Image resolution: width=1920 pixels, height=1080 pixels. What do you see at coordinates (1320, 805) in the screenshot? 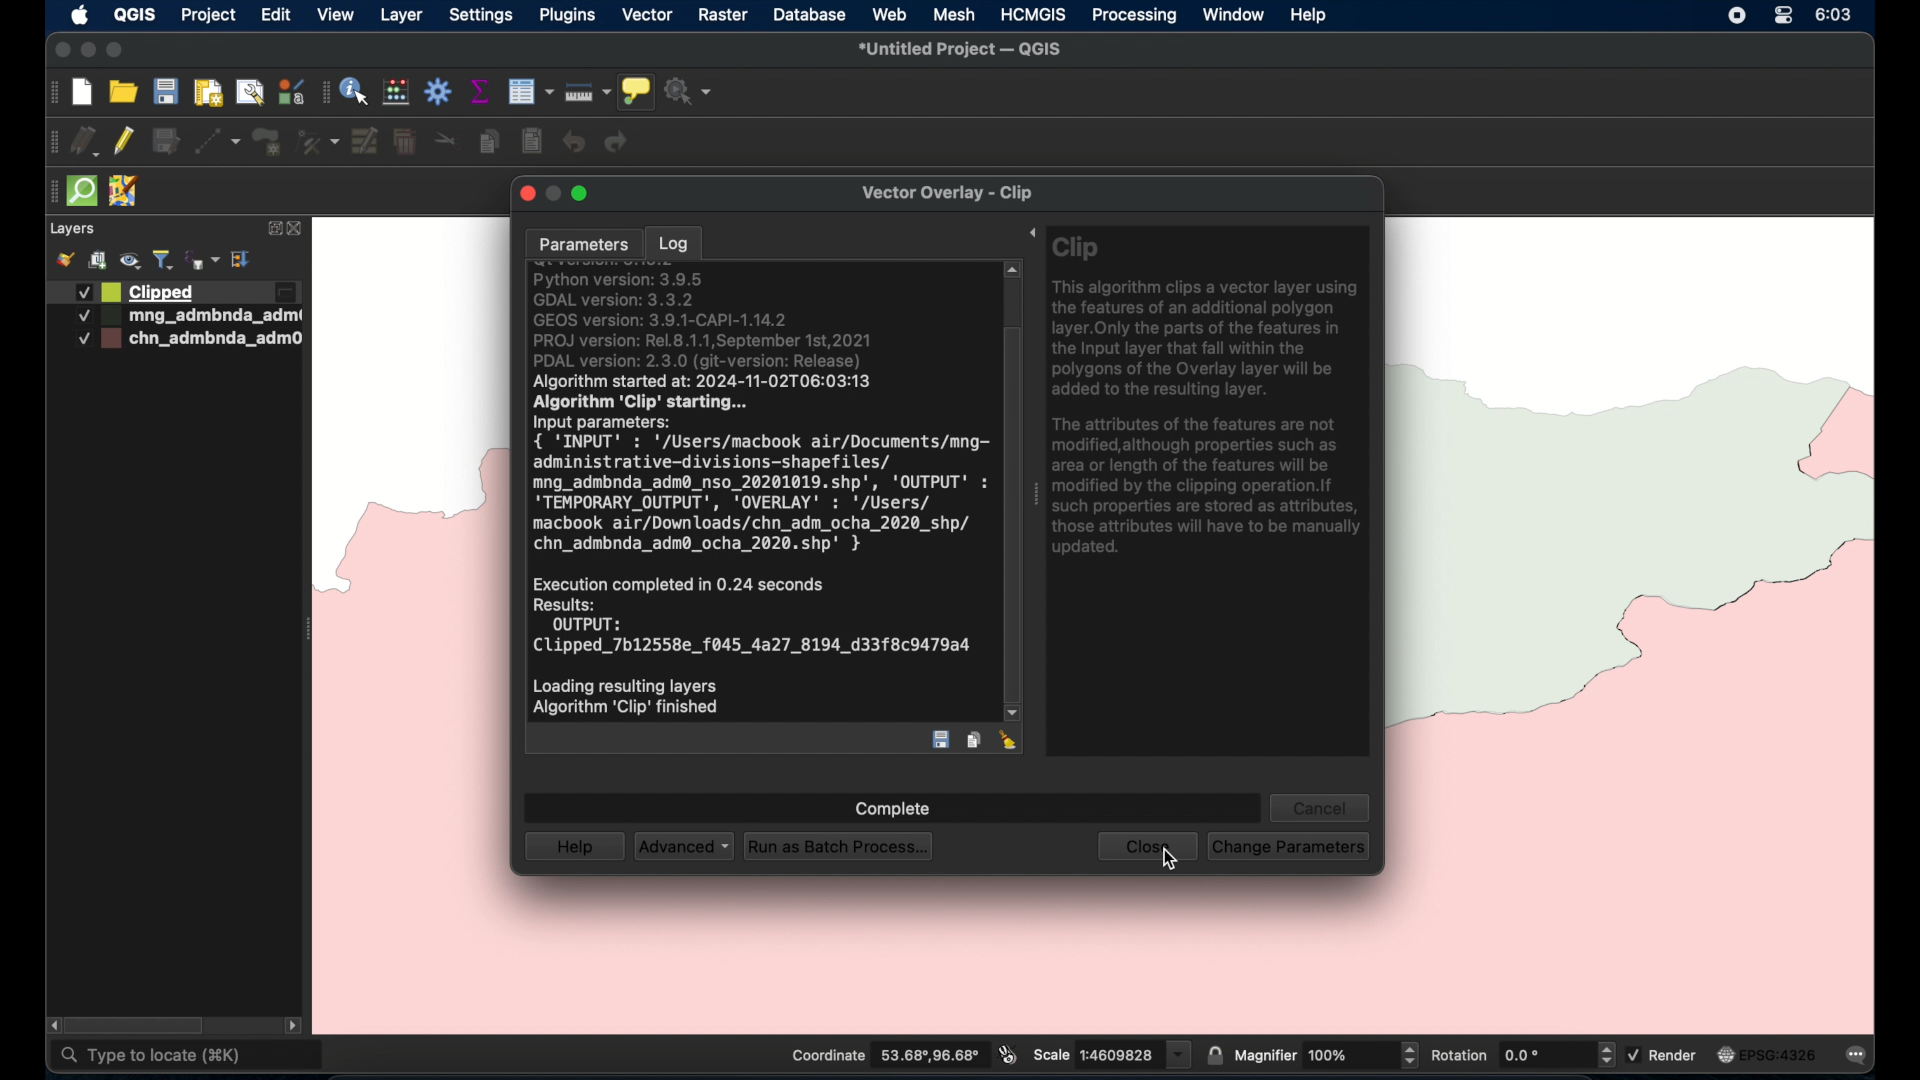
I see `cancel` at bounding box center [1320, 805].